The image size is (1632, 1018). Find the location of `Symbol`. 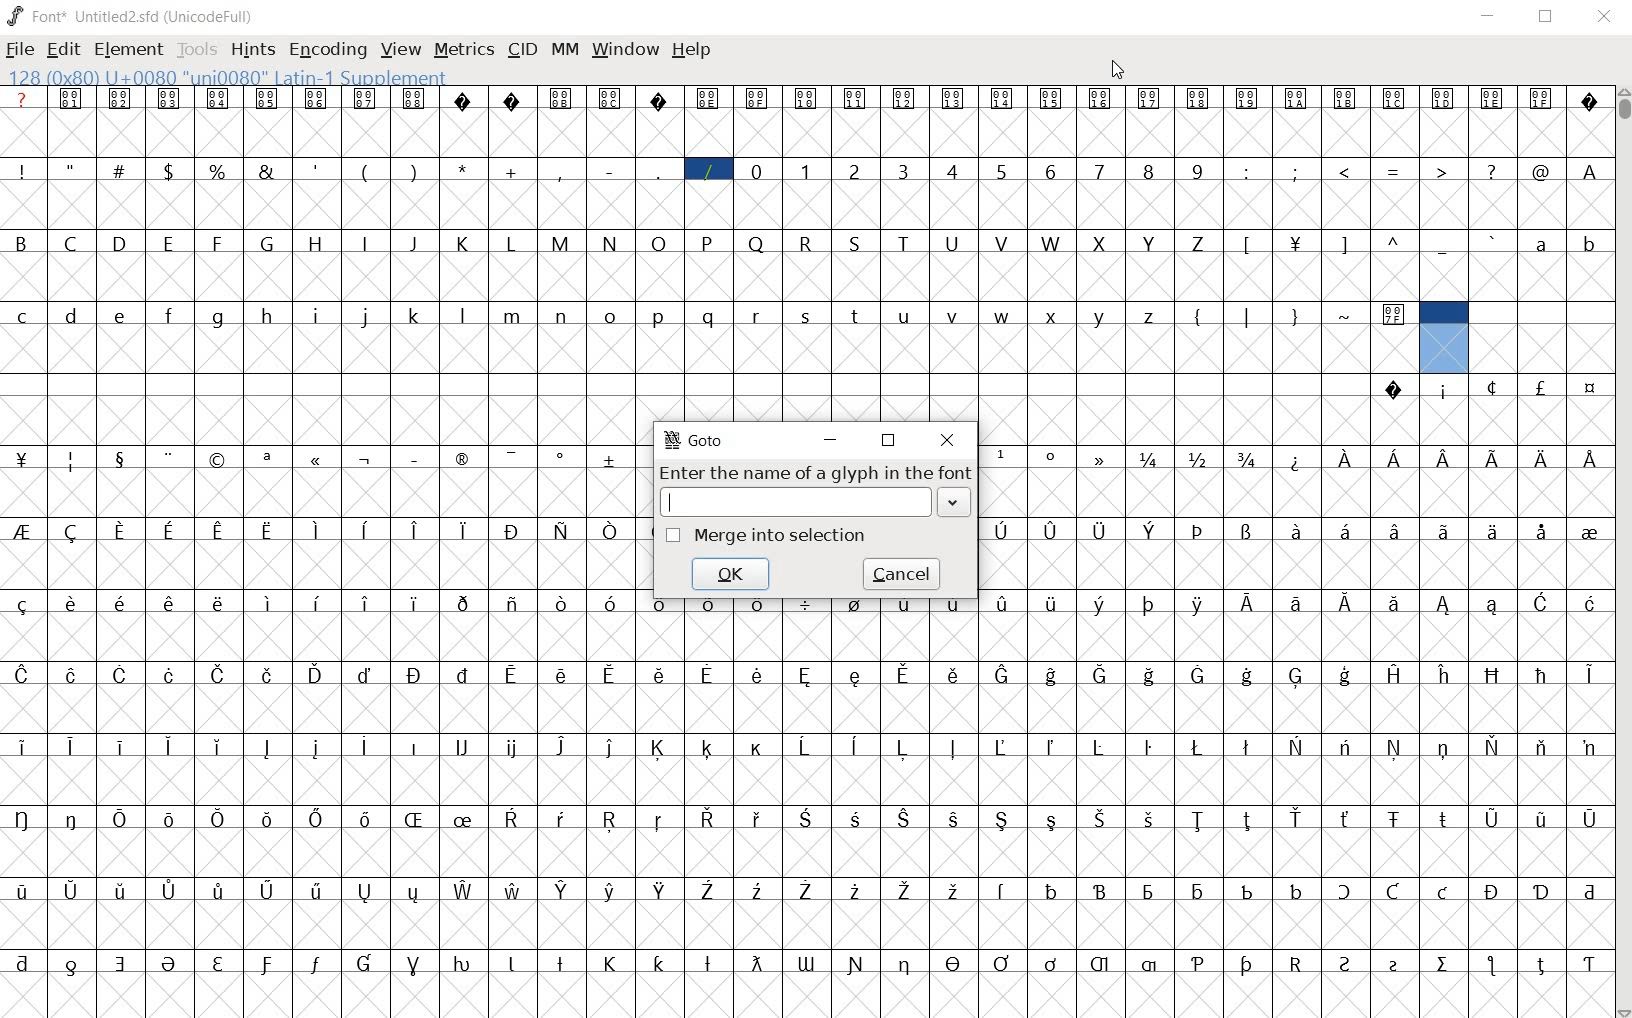

Symbol is located at coordinates (1052, 531).